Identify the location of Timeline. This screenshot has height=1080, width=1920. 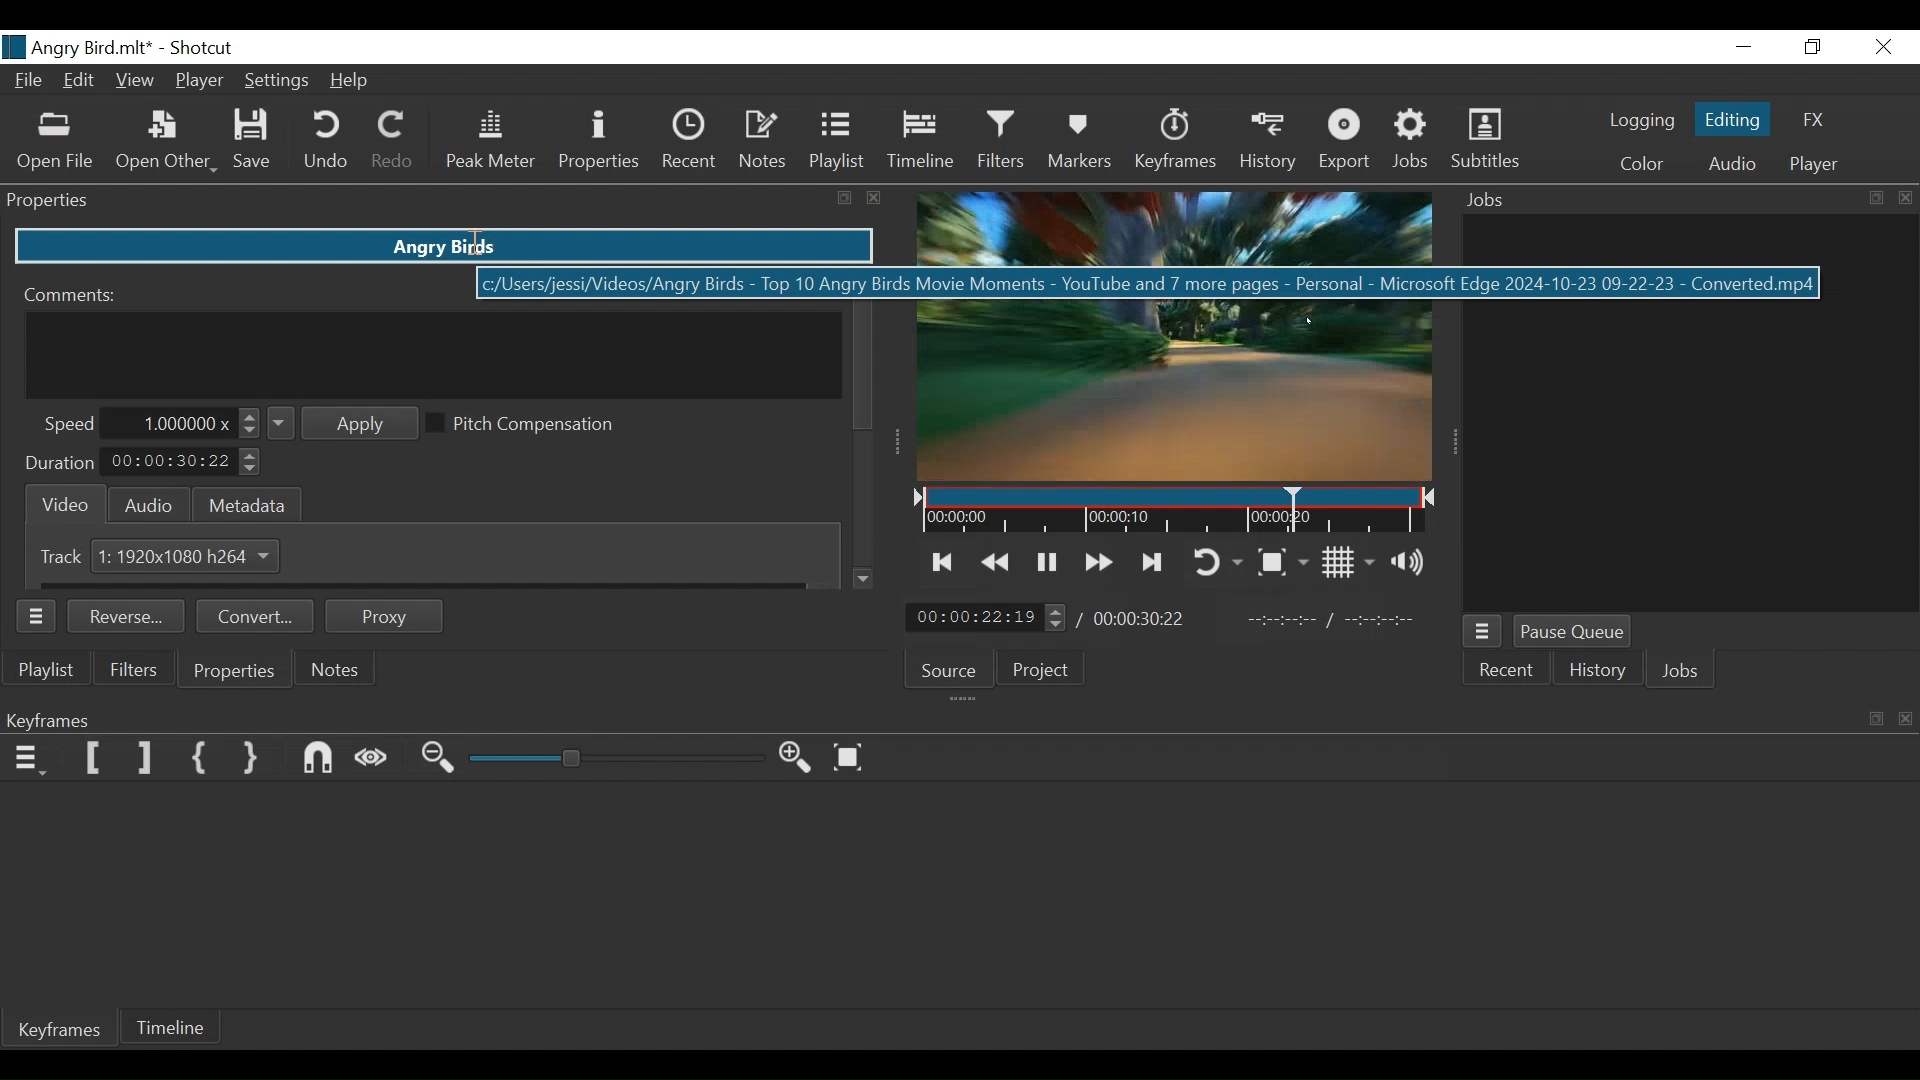
(173, 1030).